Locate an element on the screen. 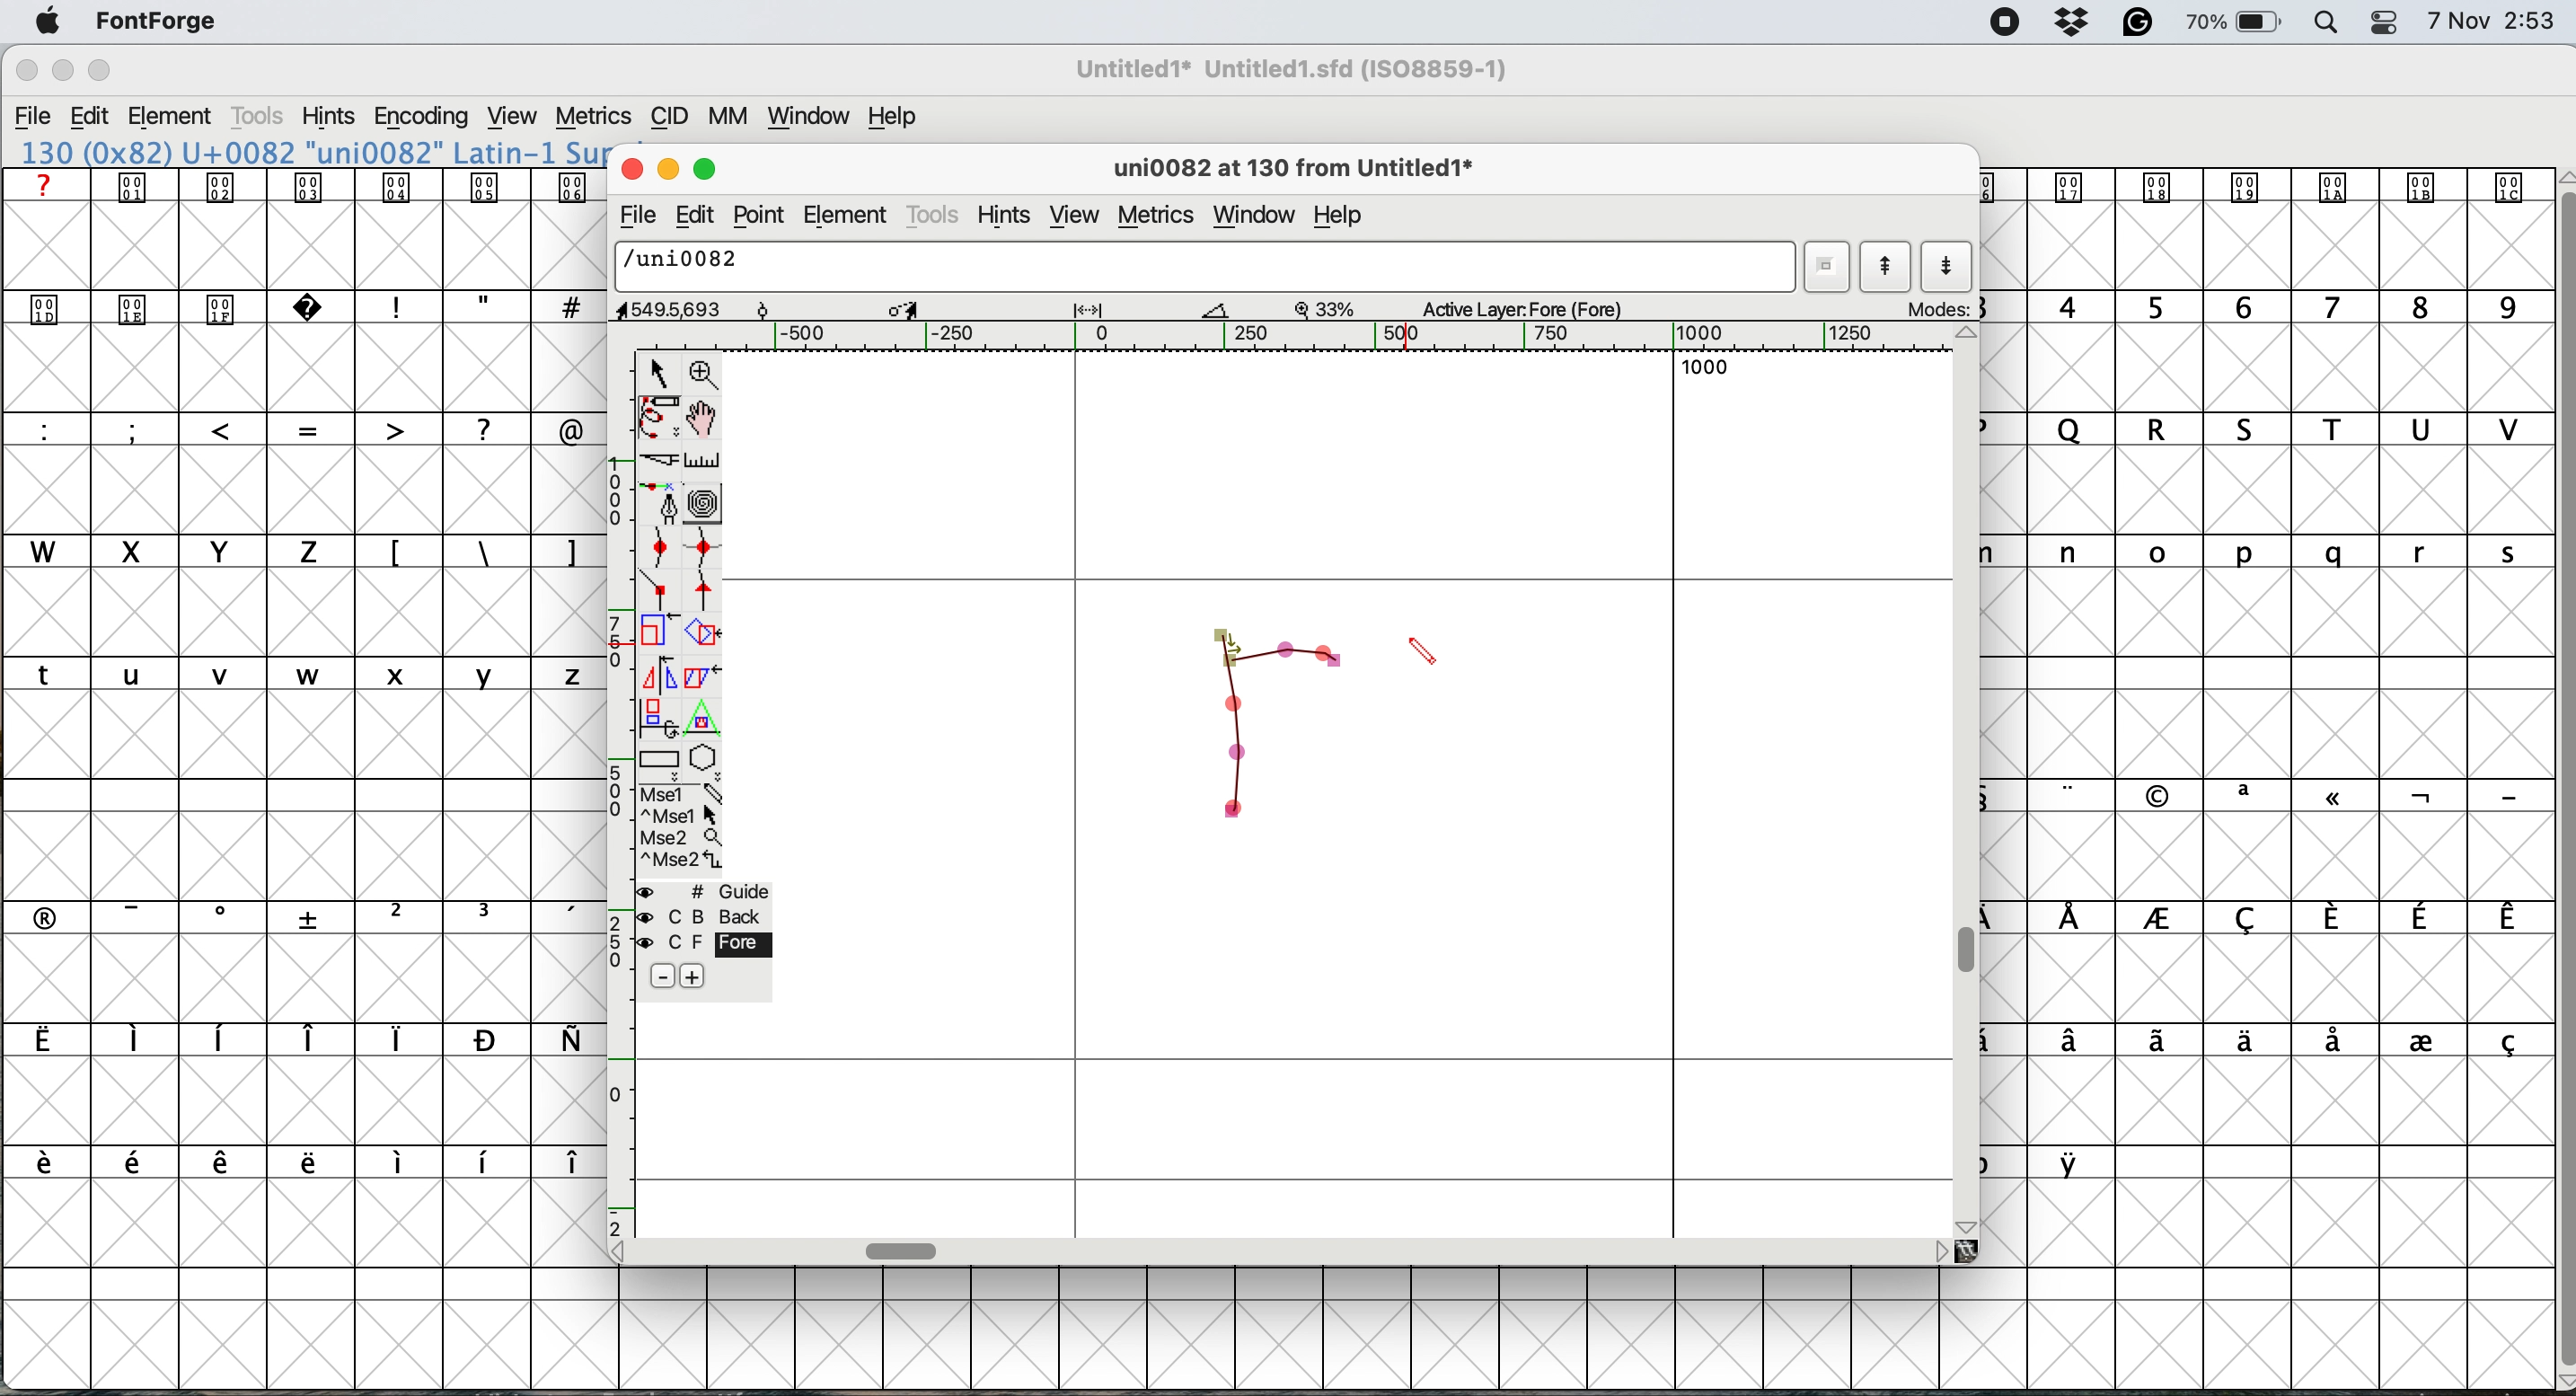 The width and height of the screenshot is (2576, 1396). encoding is located at coordinates (420, 118).